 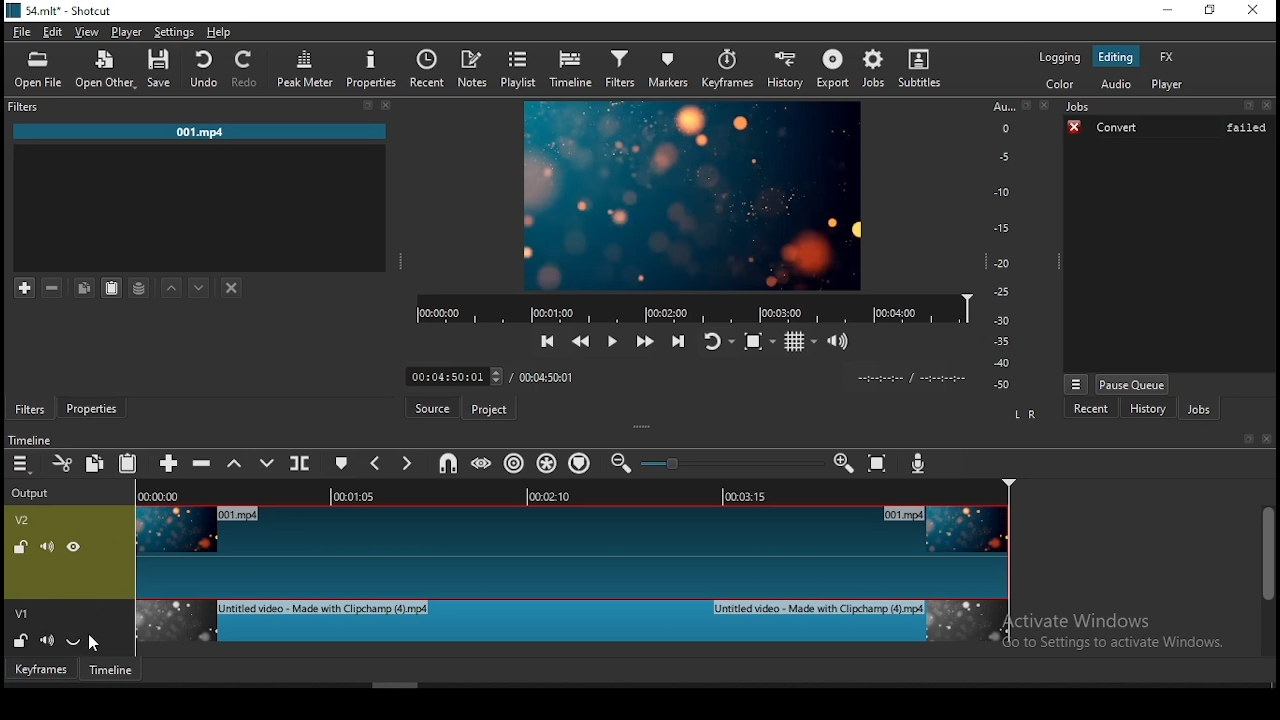 What do you see at coordinates (547, 466) in the screenshot?
I see `ripple all tracks` at bounding box center [547, 466].